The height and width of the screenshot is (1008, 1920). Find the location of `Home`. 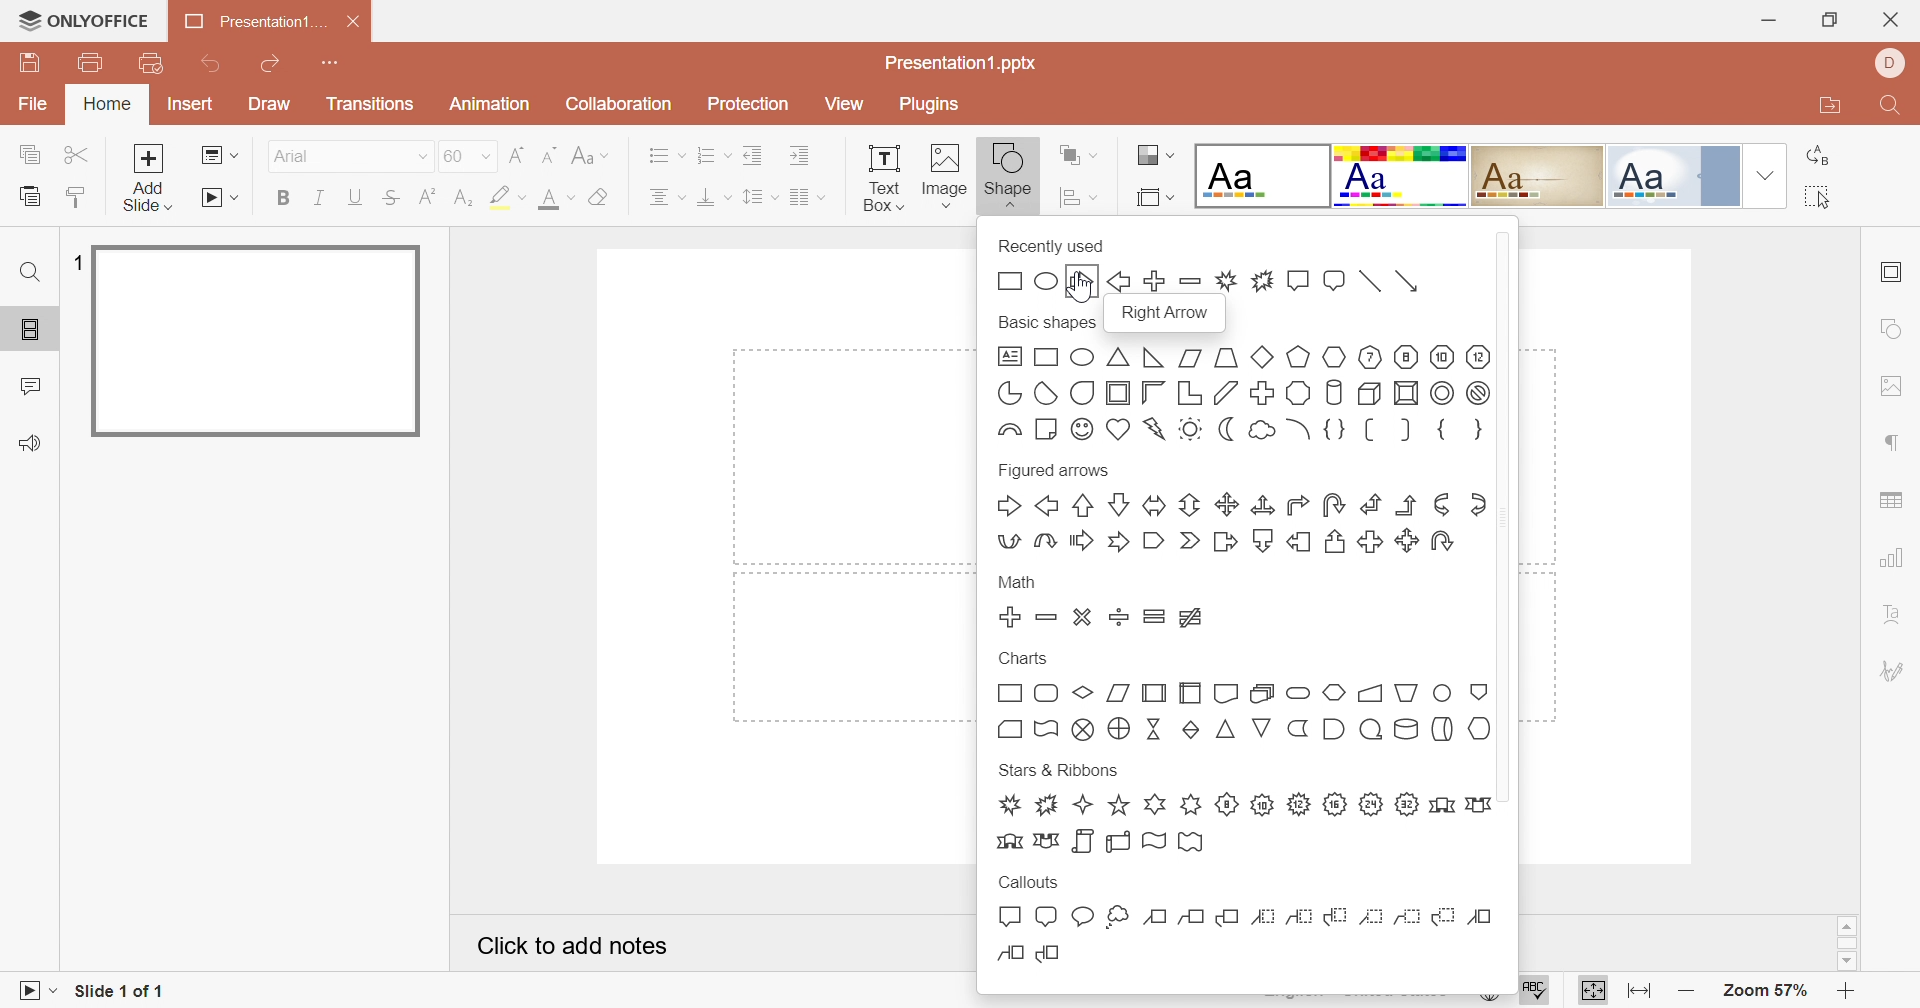

Home is located at coordinates (105, 103).